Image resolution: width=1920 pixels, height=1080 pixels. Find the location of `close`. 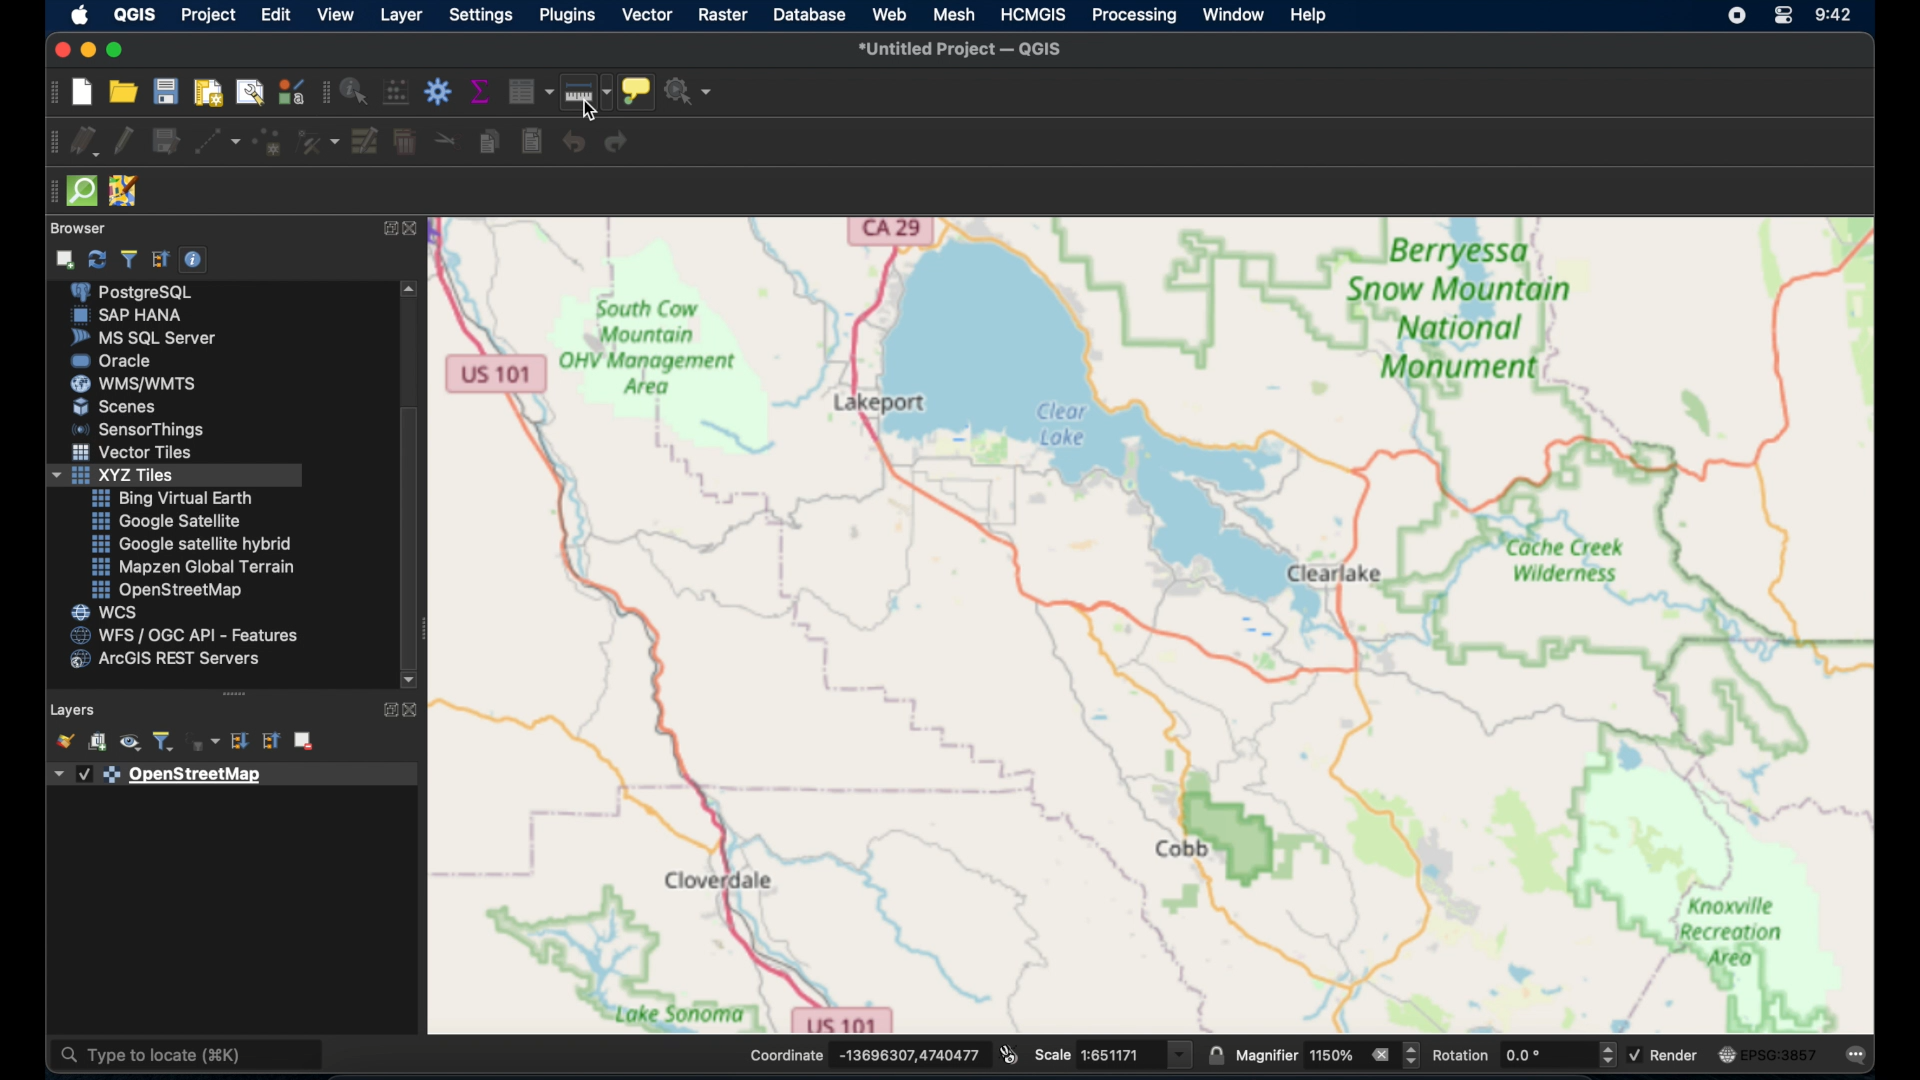

close is located at coordinates (413, 709).